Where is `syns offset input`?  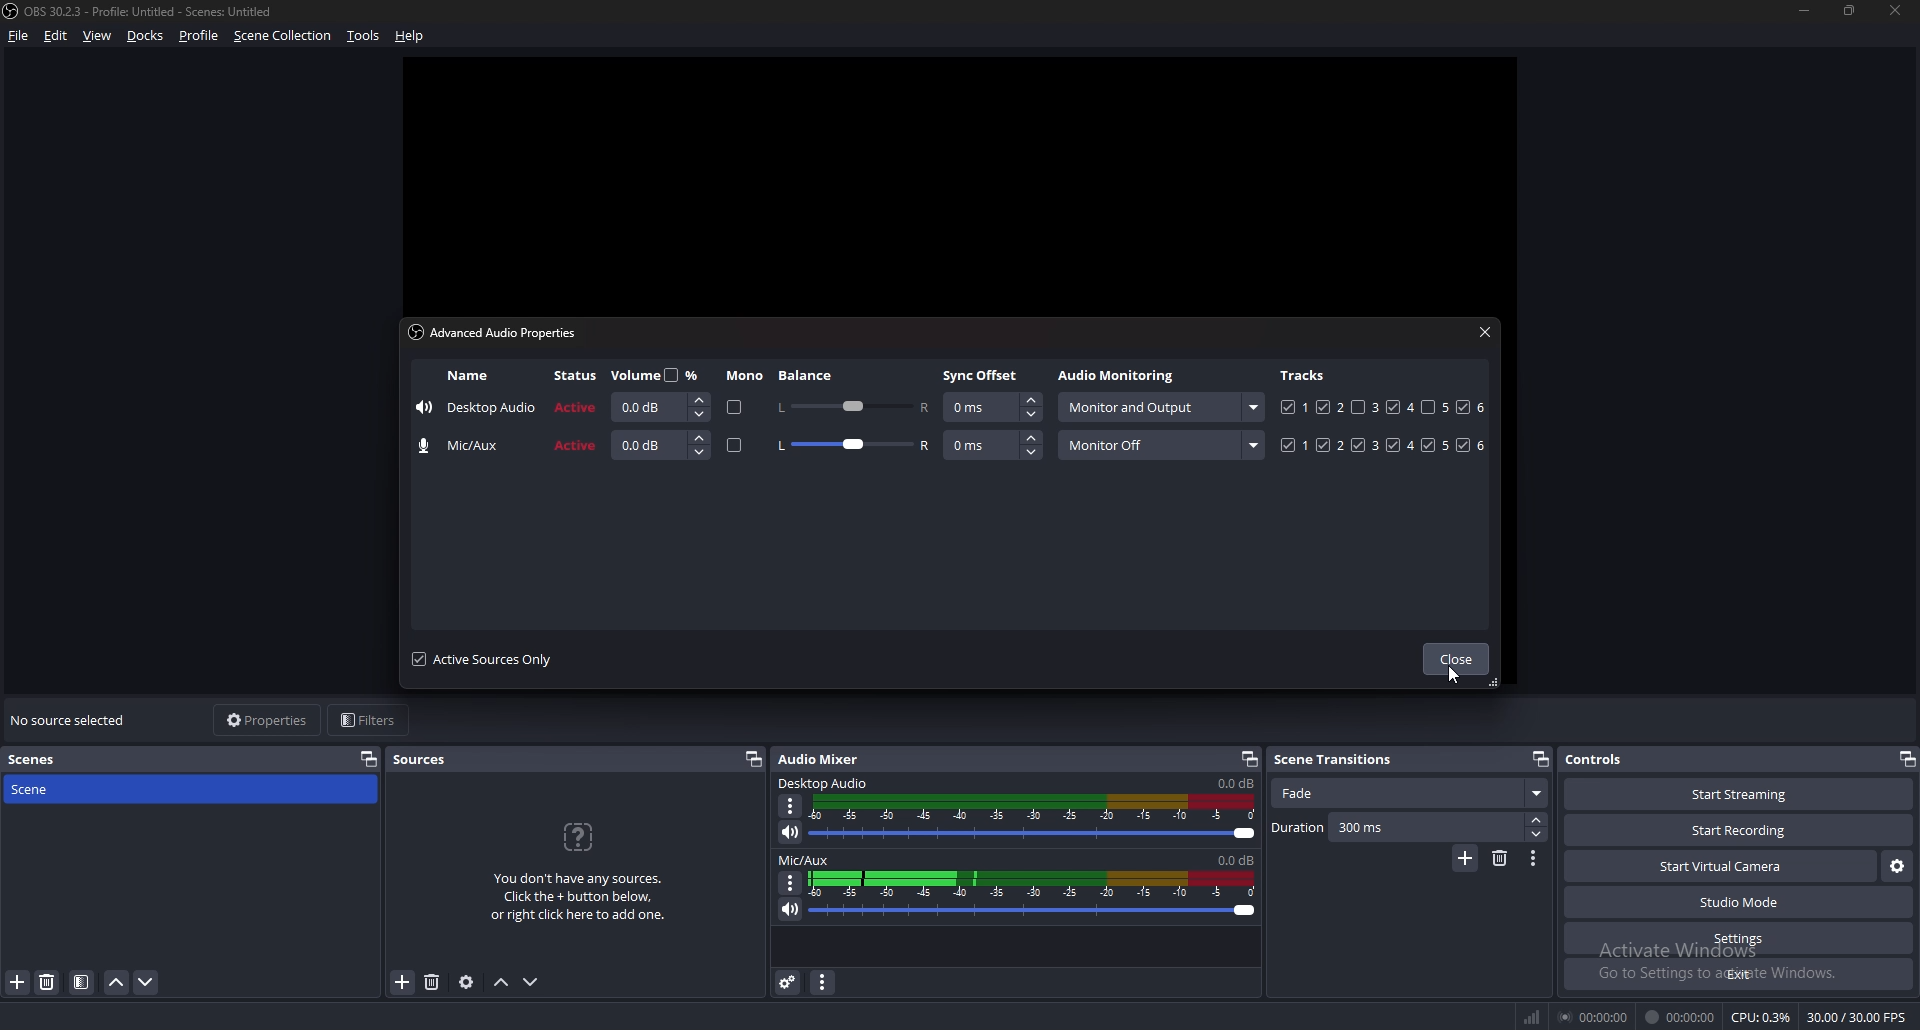 syns offset input is located at coordinates (994, 445).